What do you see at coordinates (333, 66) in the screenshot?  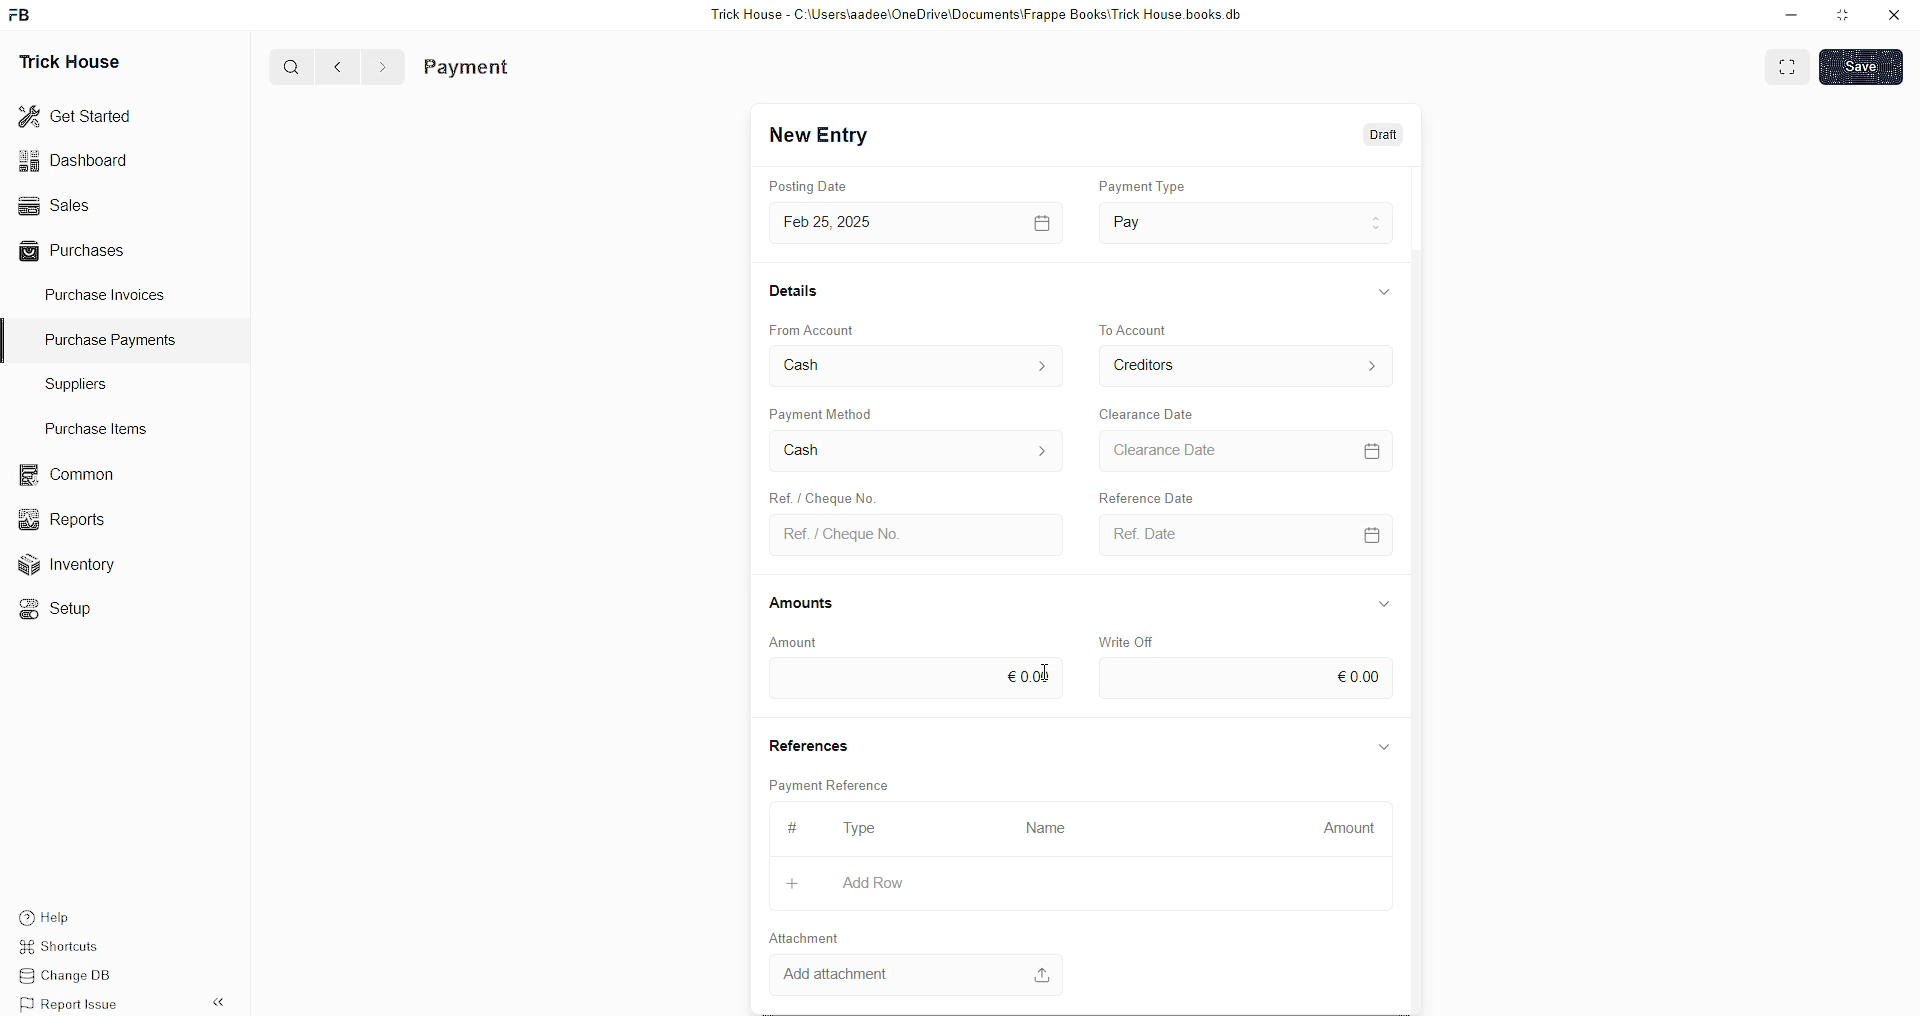 I see `<` at bounding box center [333, 66].